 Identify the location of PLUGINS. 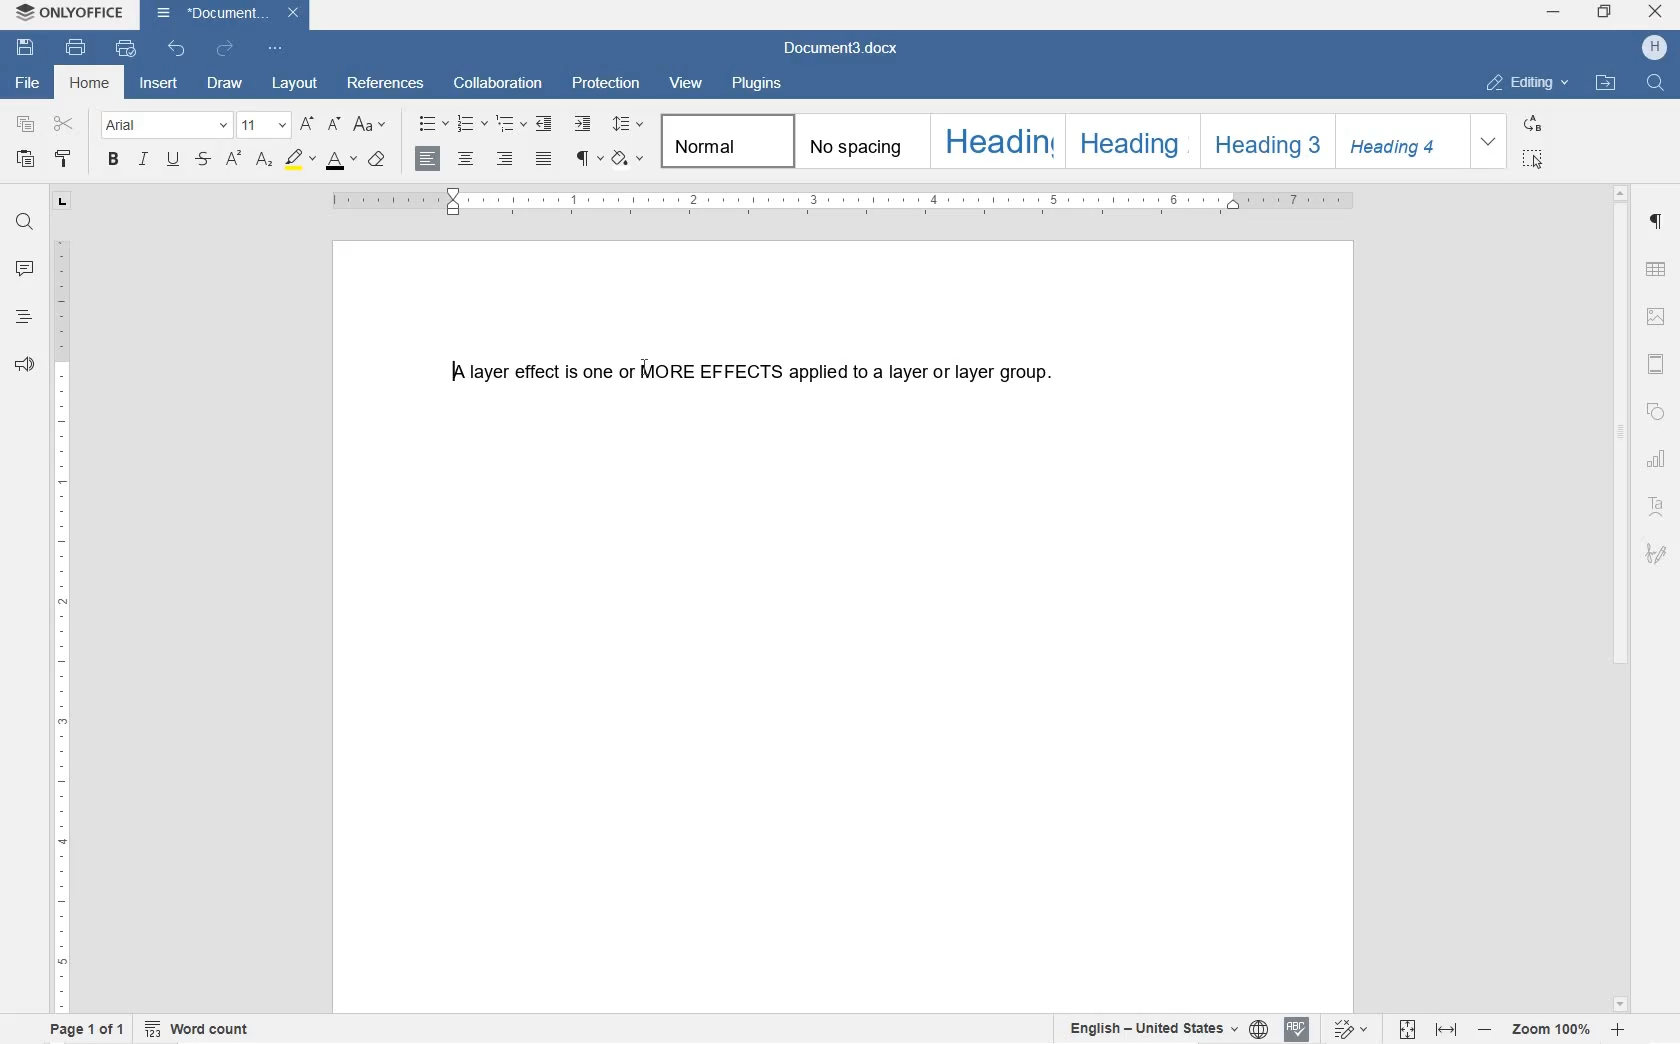
(757, 85).